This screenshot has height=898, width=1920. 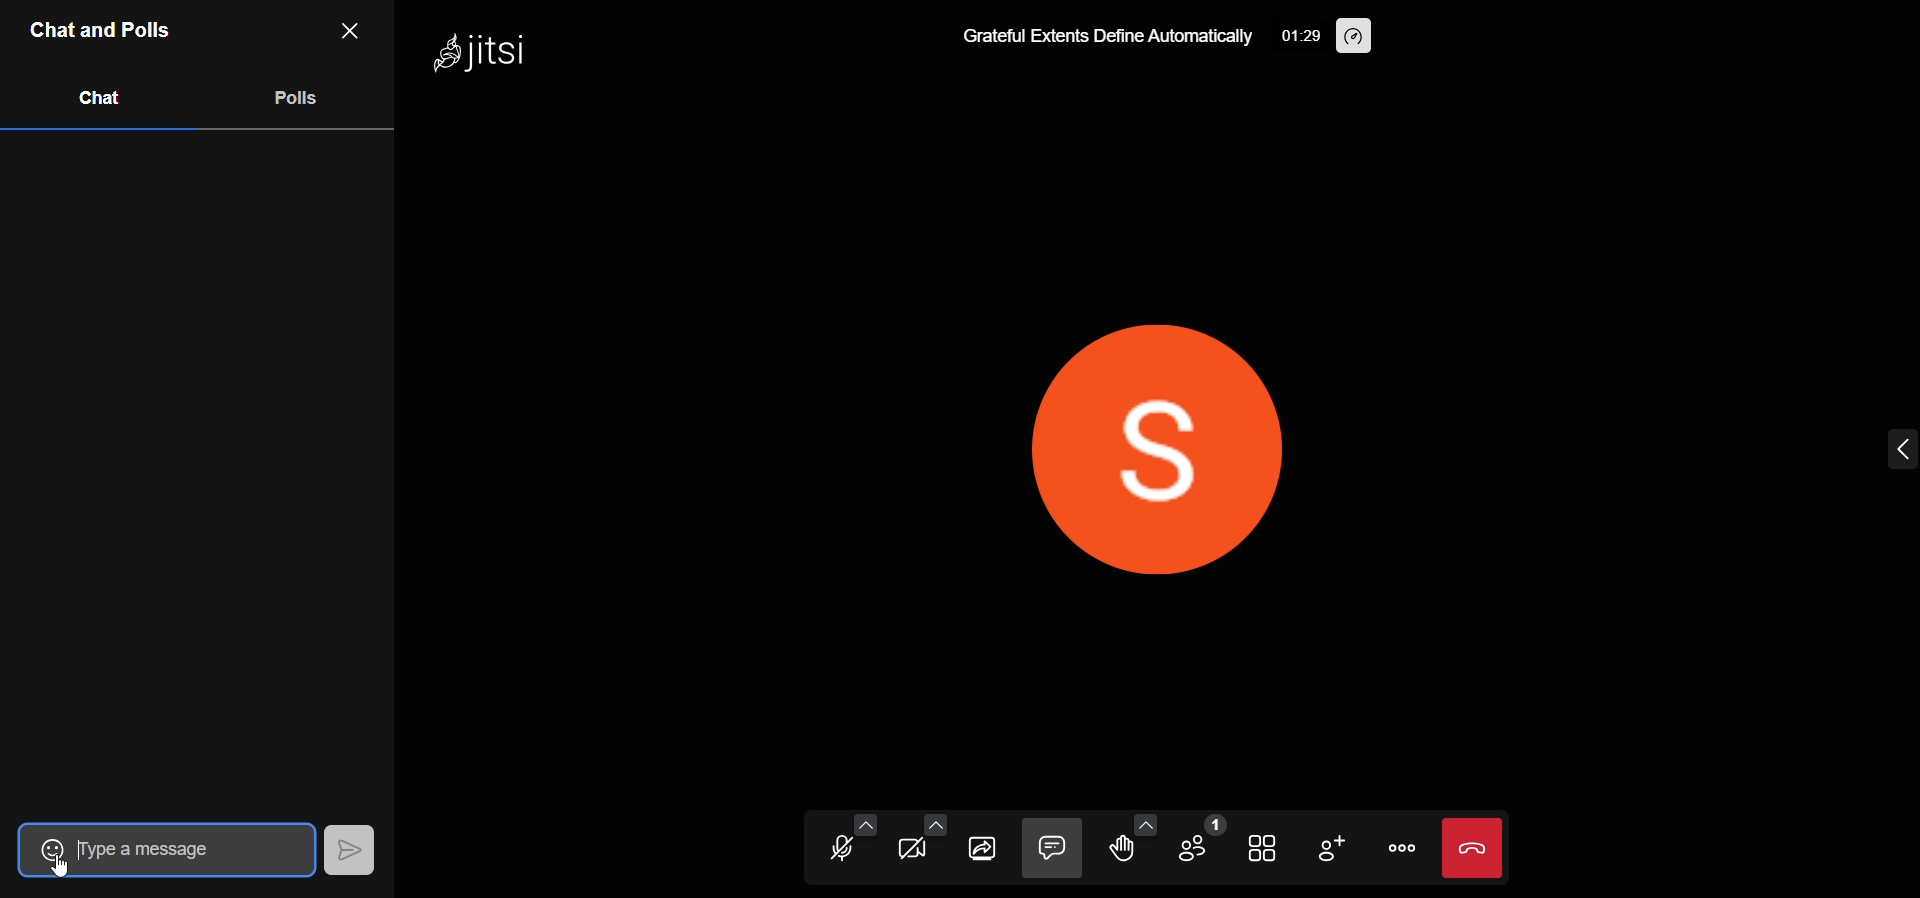 I want to click on send, so click(x=352, y=851).